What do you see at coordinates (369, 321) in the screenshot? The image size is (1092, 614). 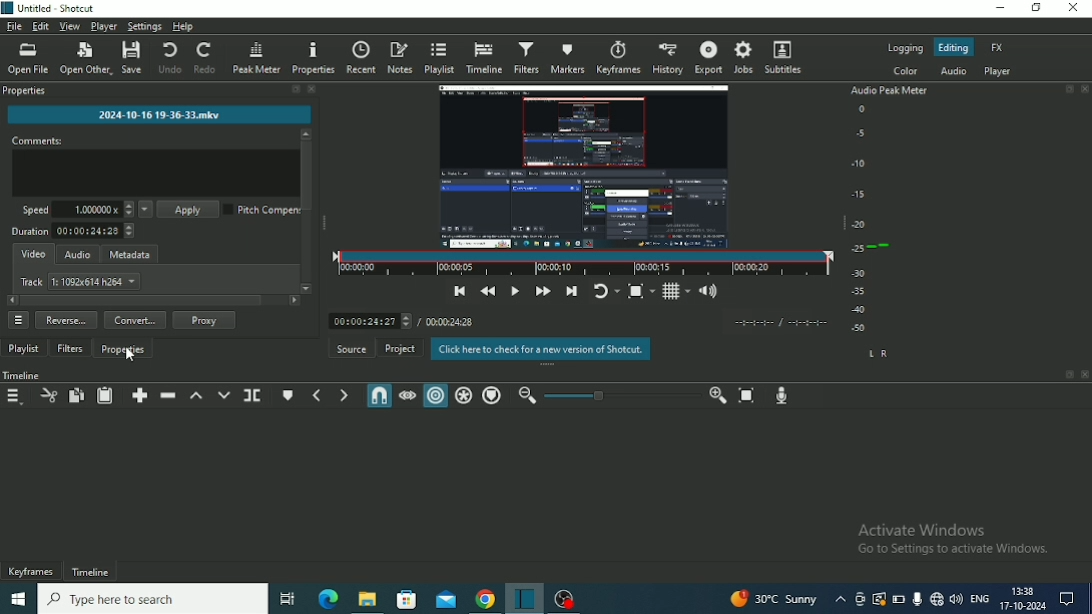 I see `Current position` at bounding box center [369, 321].